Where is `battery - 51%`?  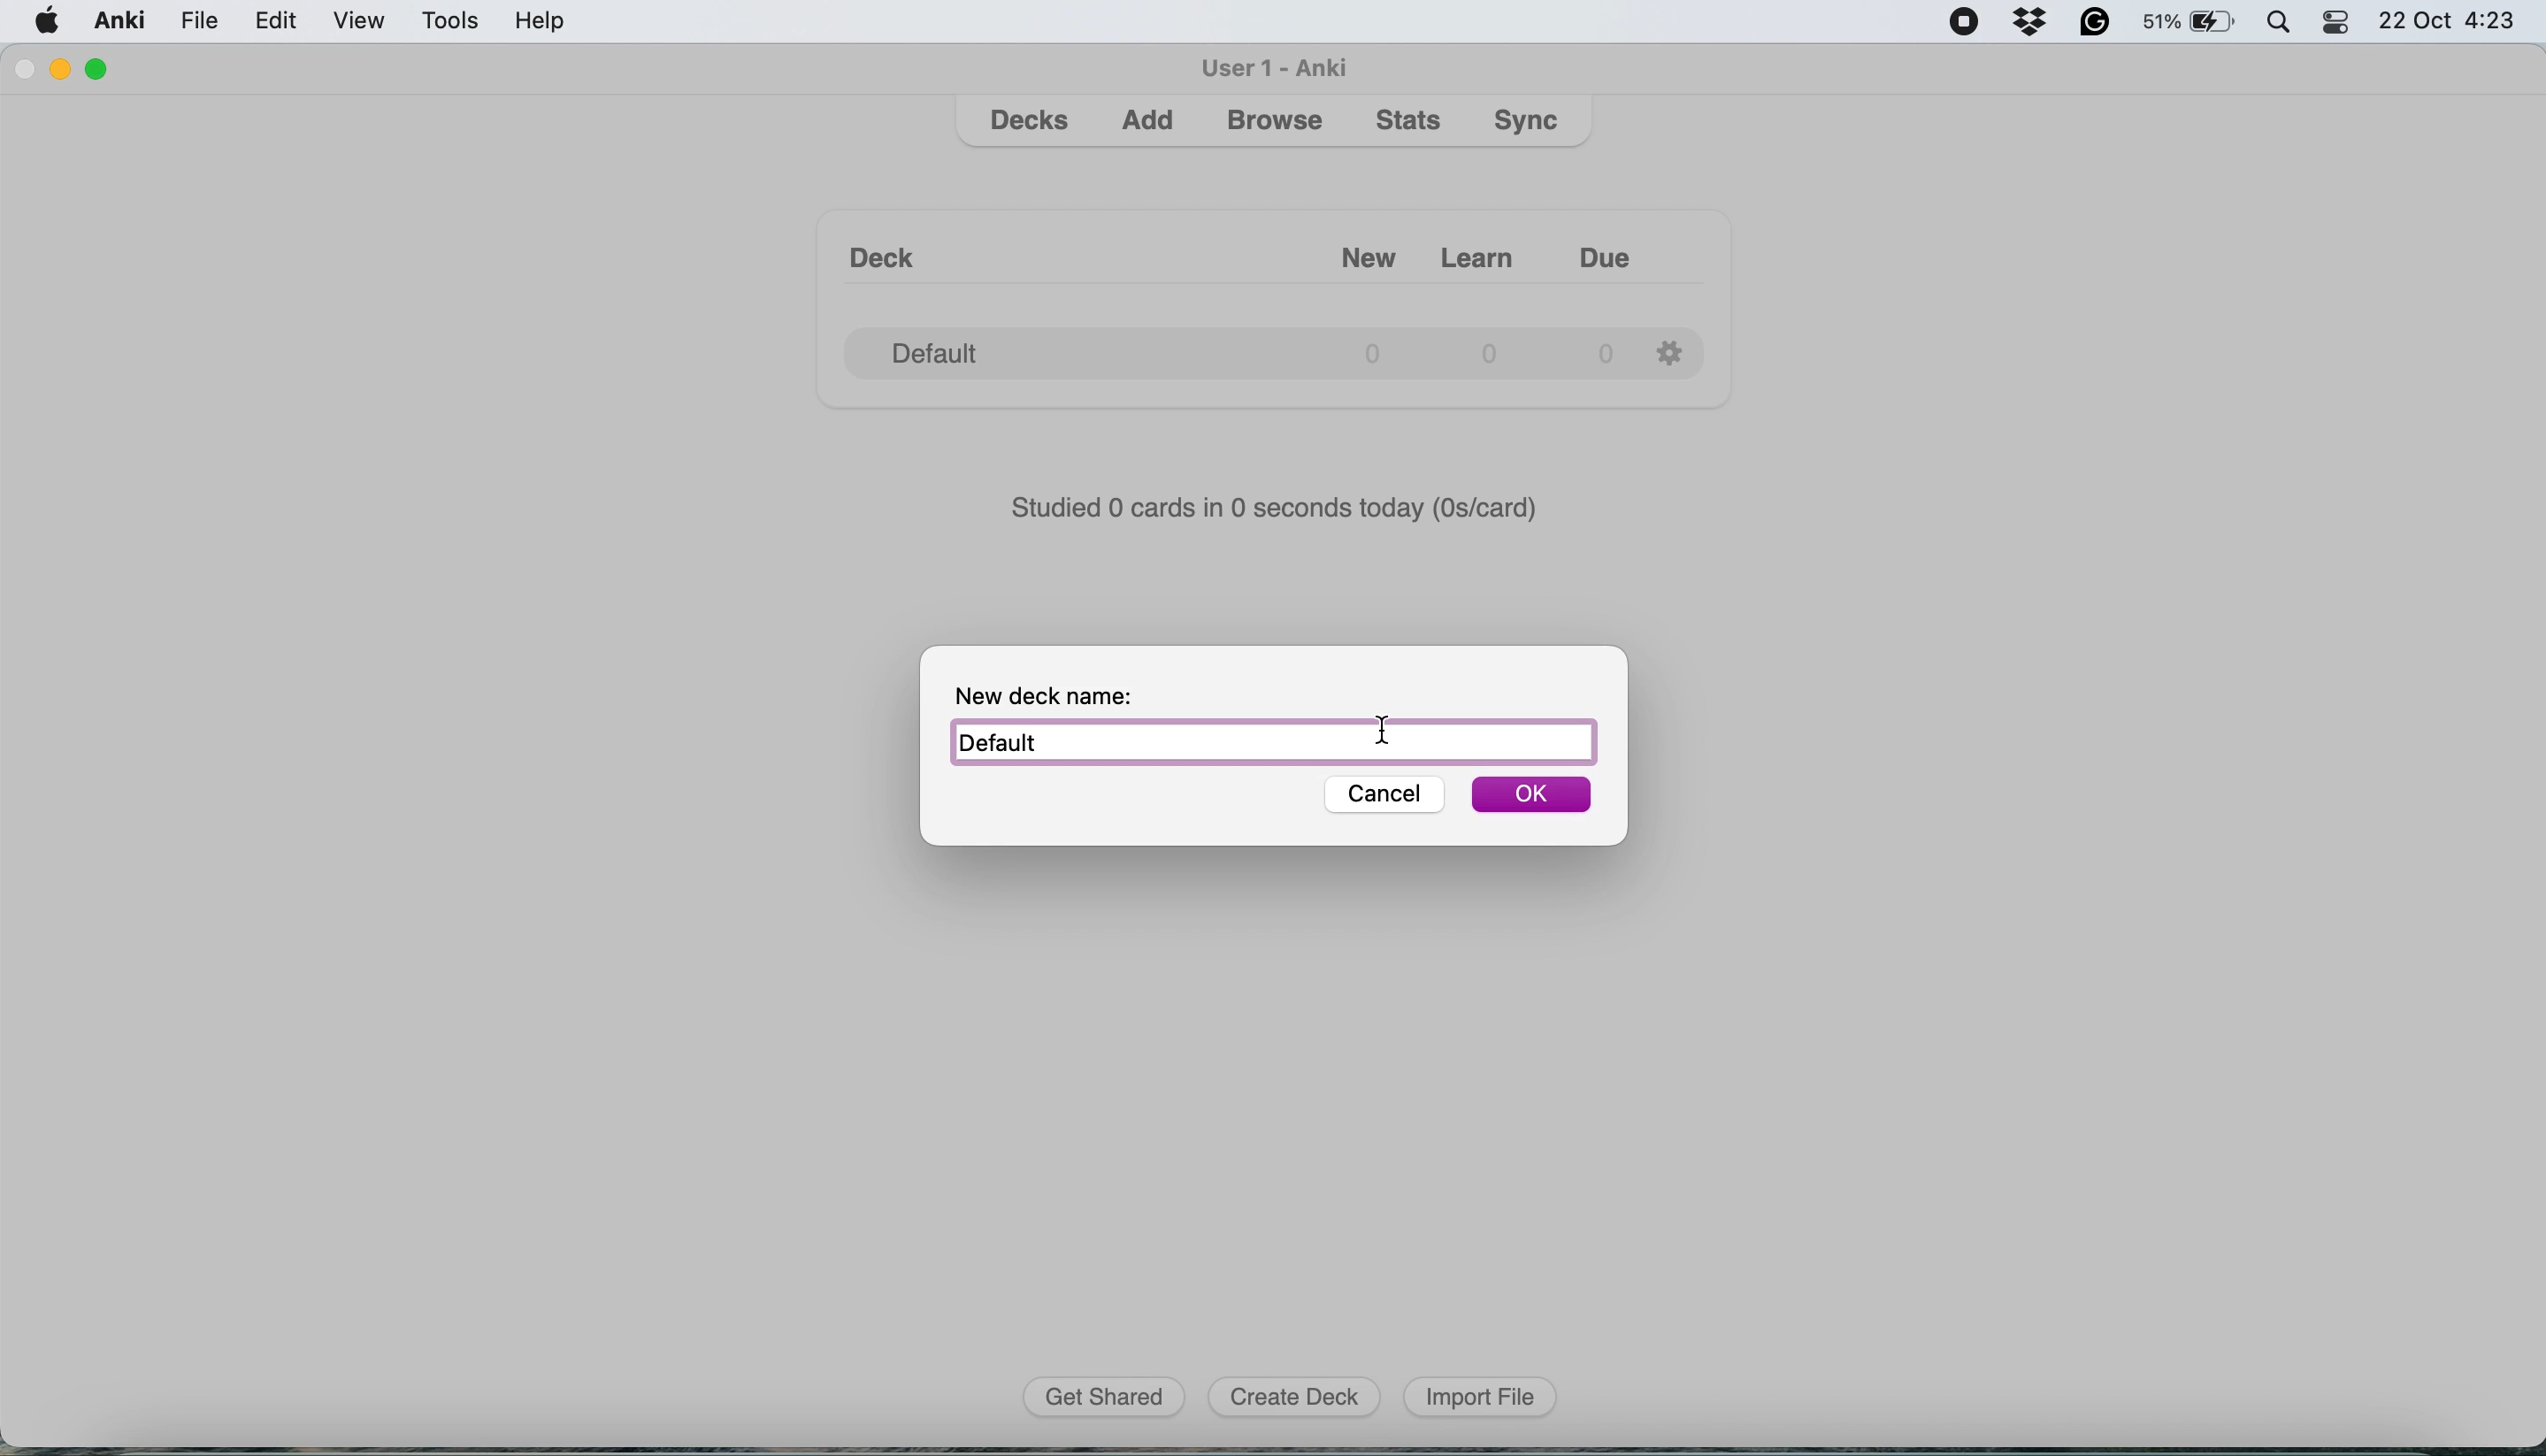 battery - 51% is located at coordinates (2187, 25).